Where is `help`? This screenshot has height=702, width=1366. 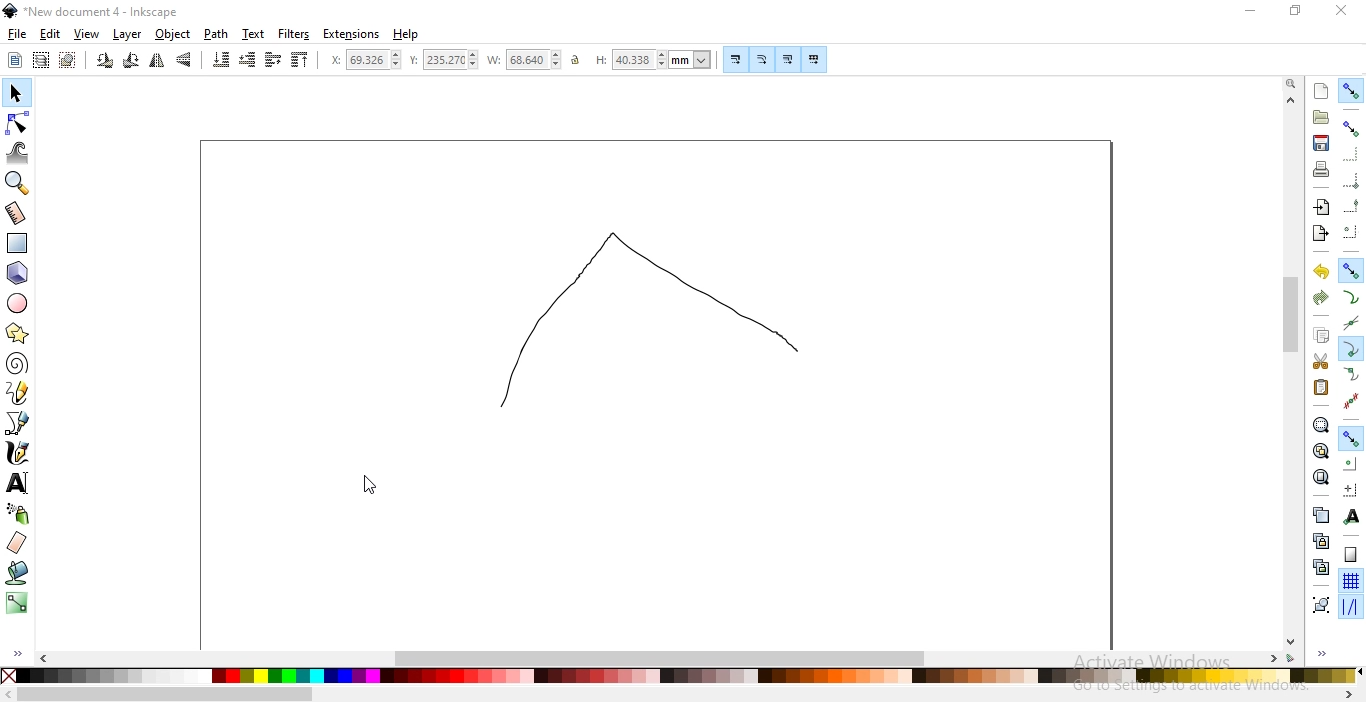 help is located at coordinates (406, 35).